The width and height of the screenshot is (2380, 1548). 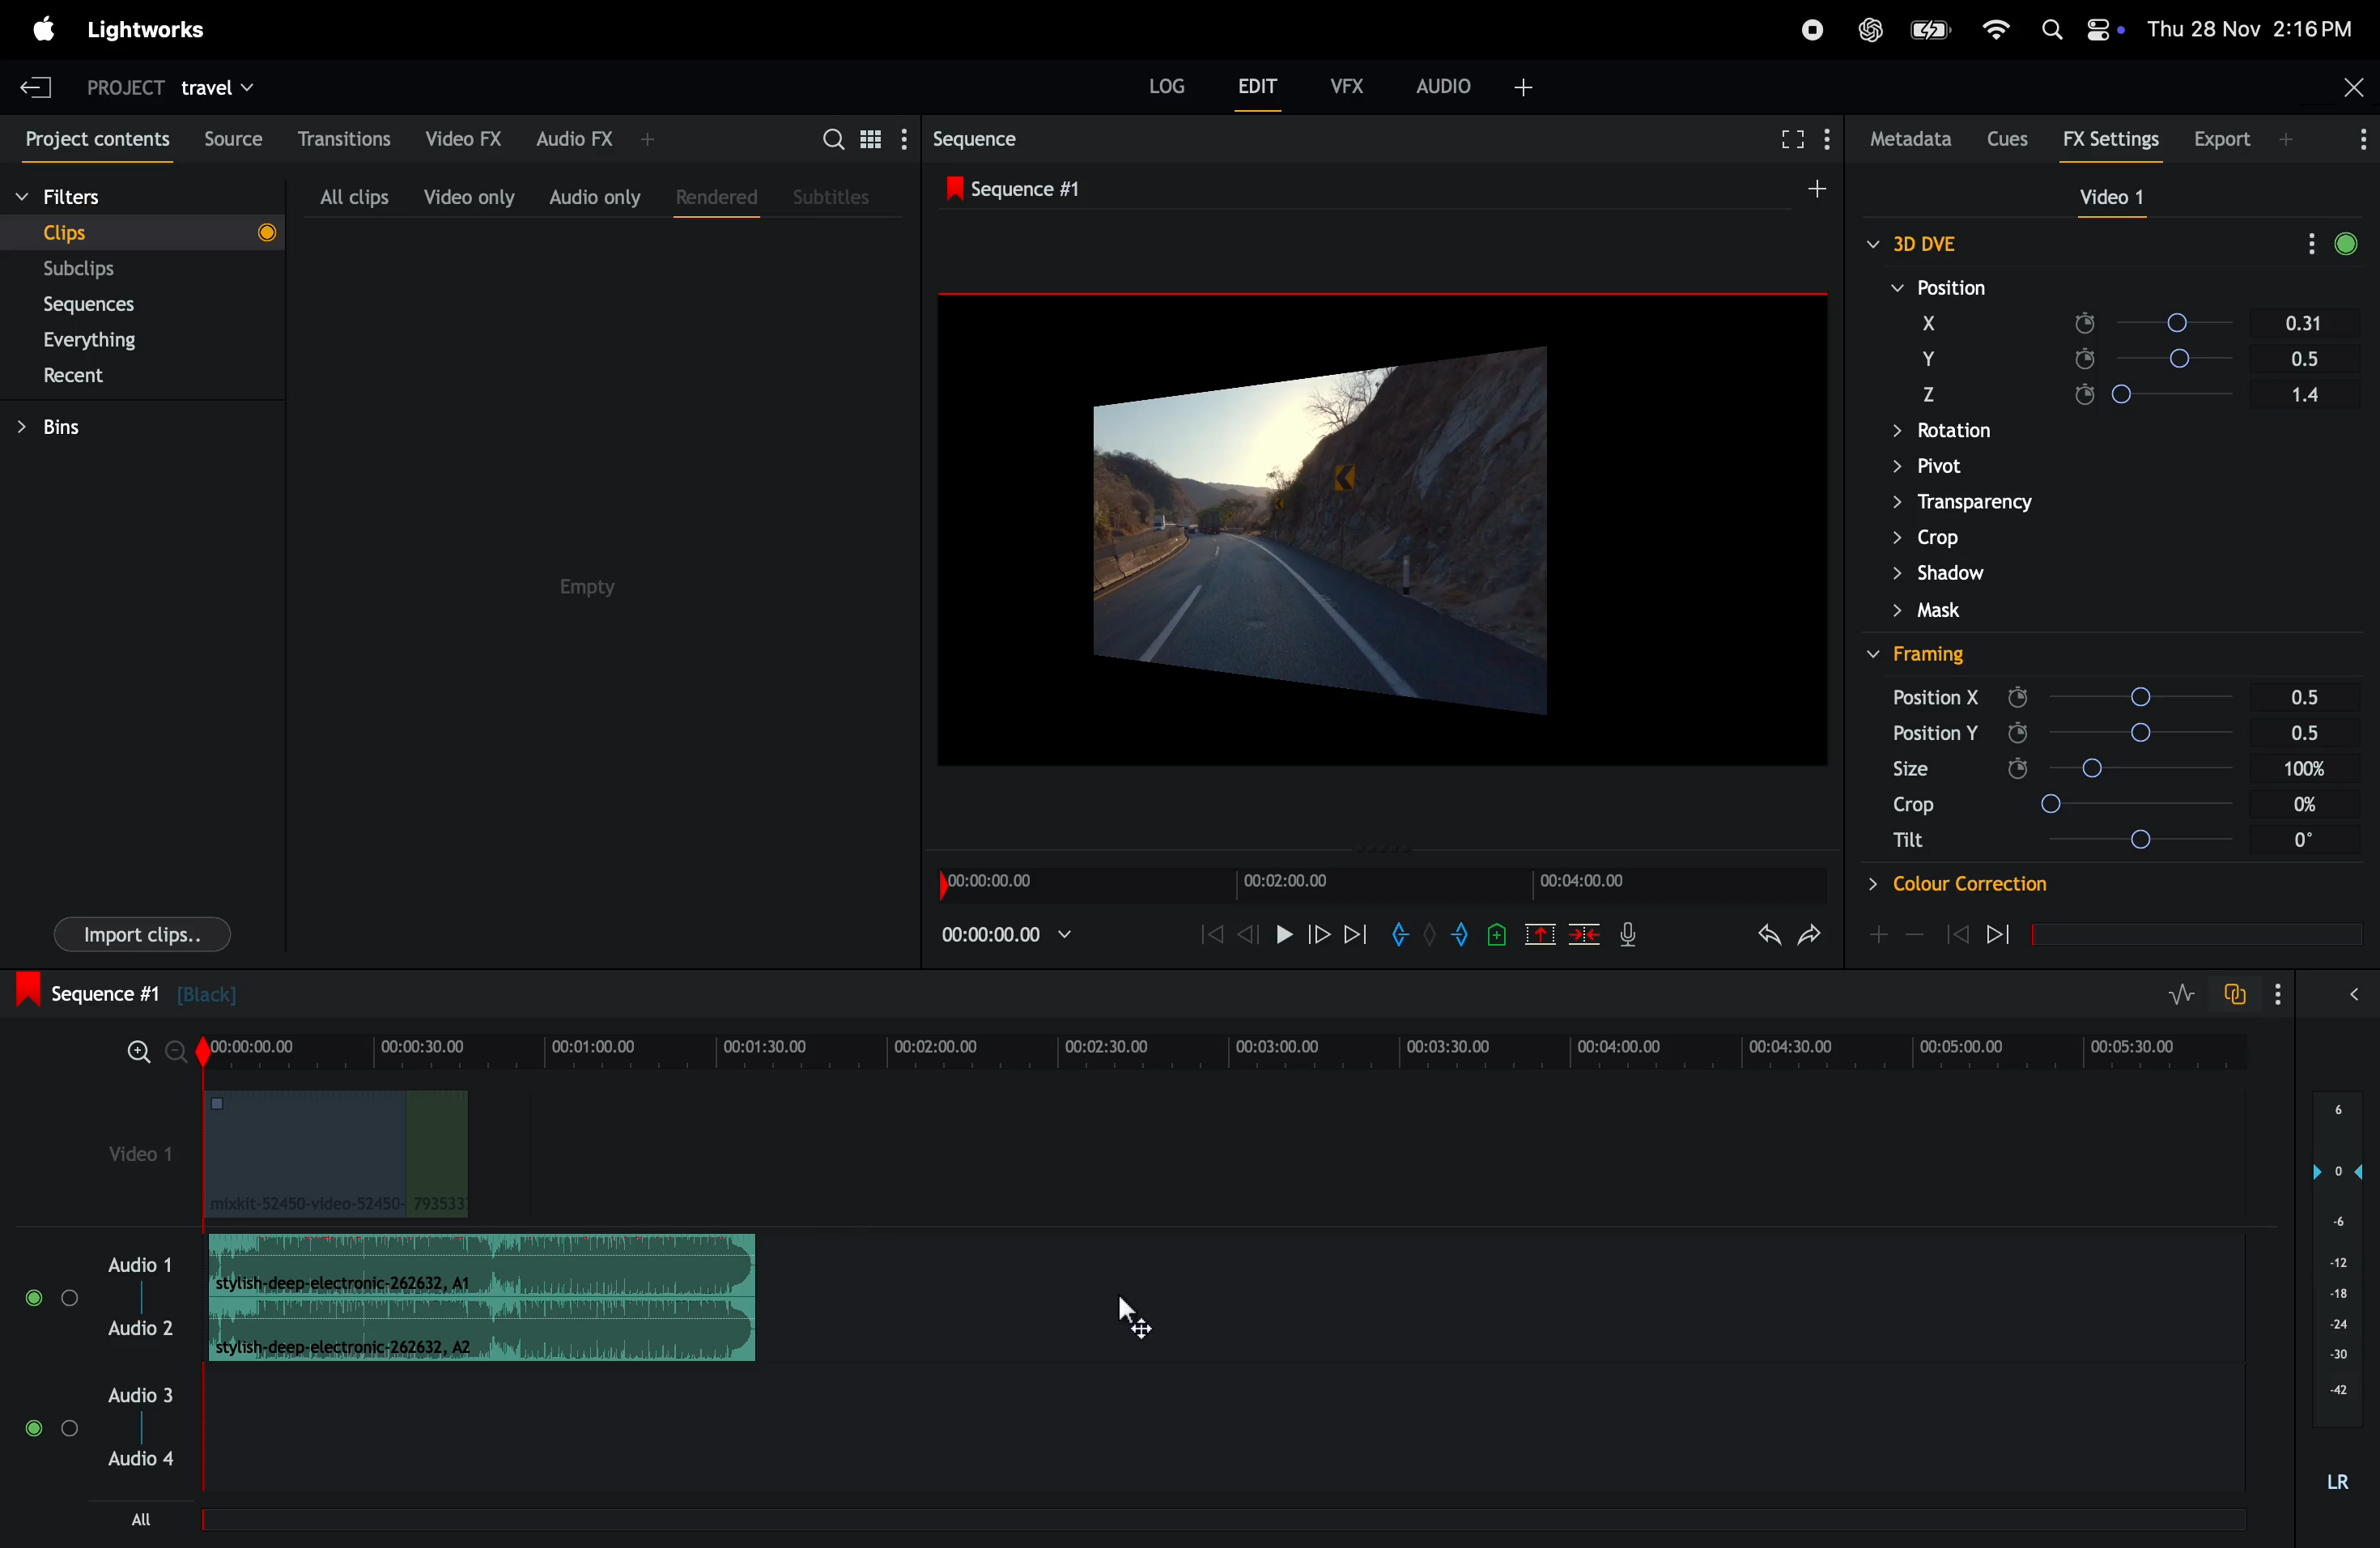 I want to click on wifi, so click(x=1992, y=30).